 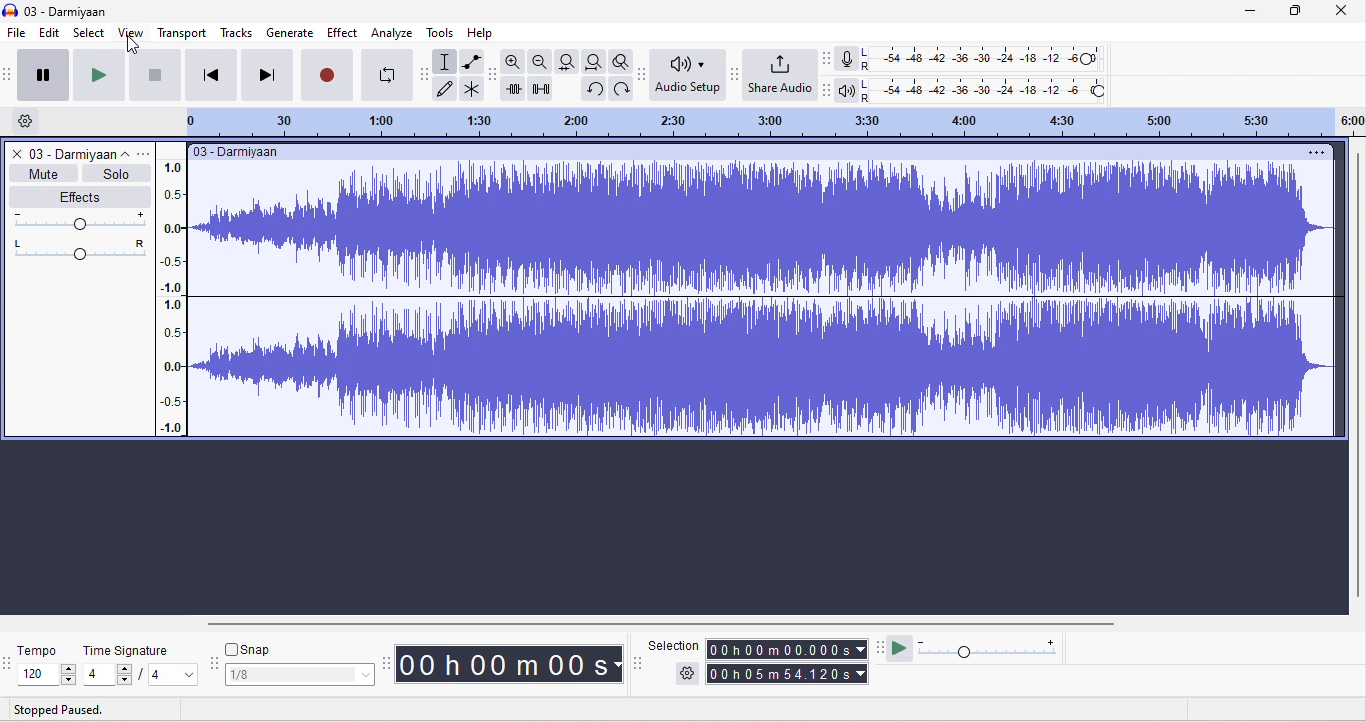 What do you see at coordinates (129, 651) in the screenshot?
I see `time signature` at bounding box center [129, 651].